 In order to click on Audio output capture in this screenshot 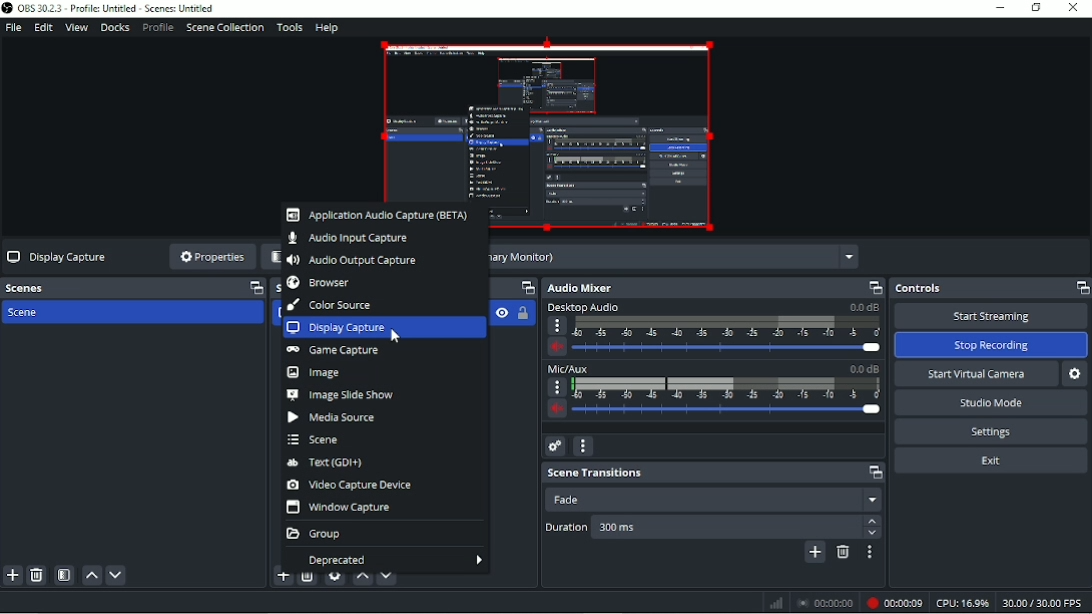, I will do `click(354, 260)`.